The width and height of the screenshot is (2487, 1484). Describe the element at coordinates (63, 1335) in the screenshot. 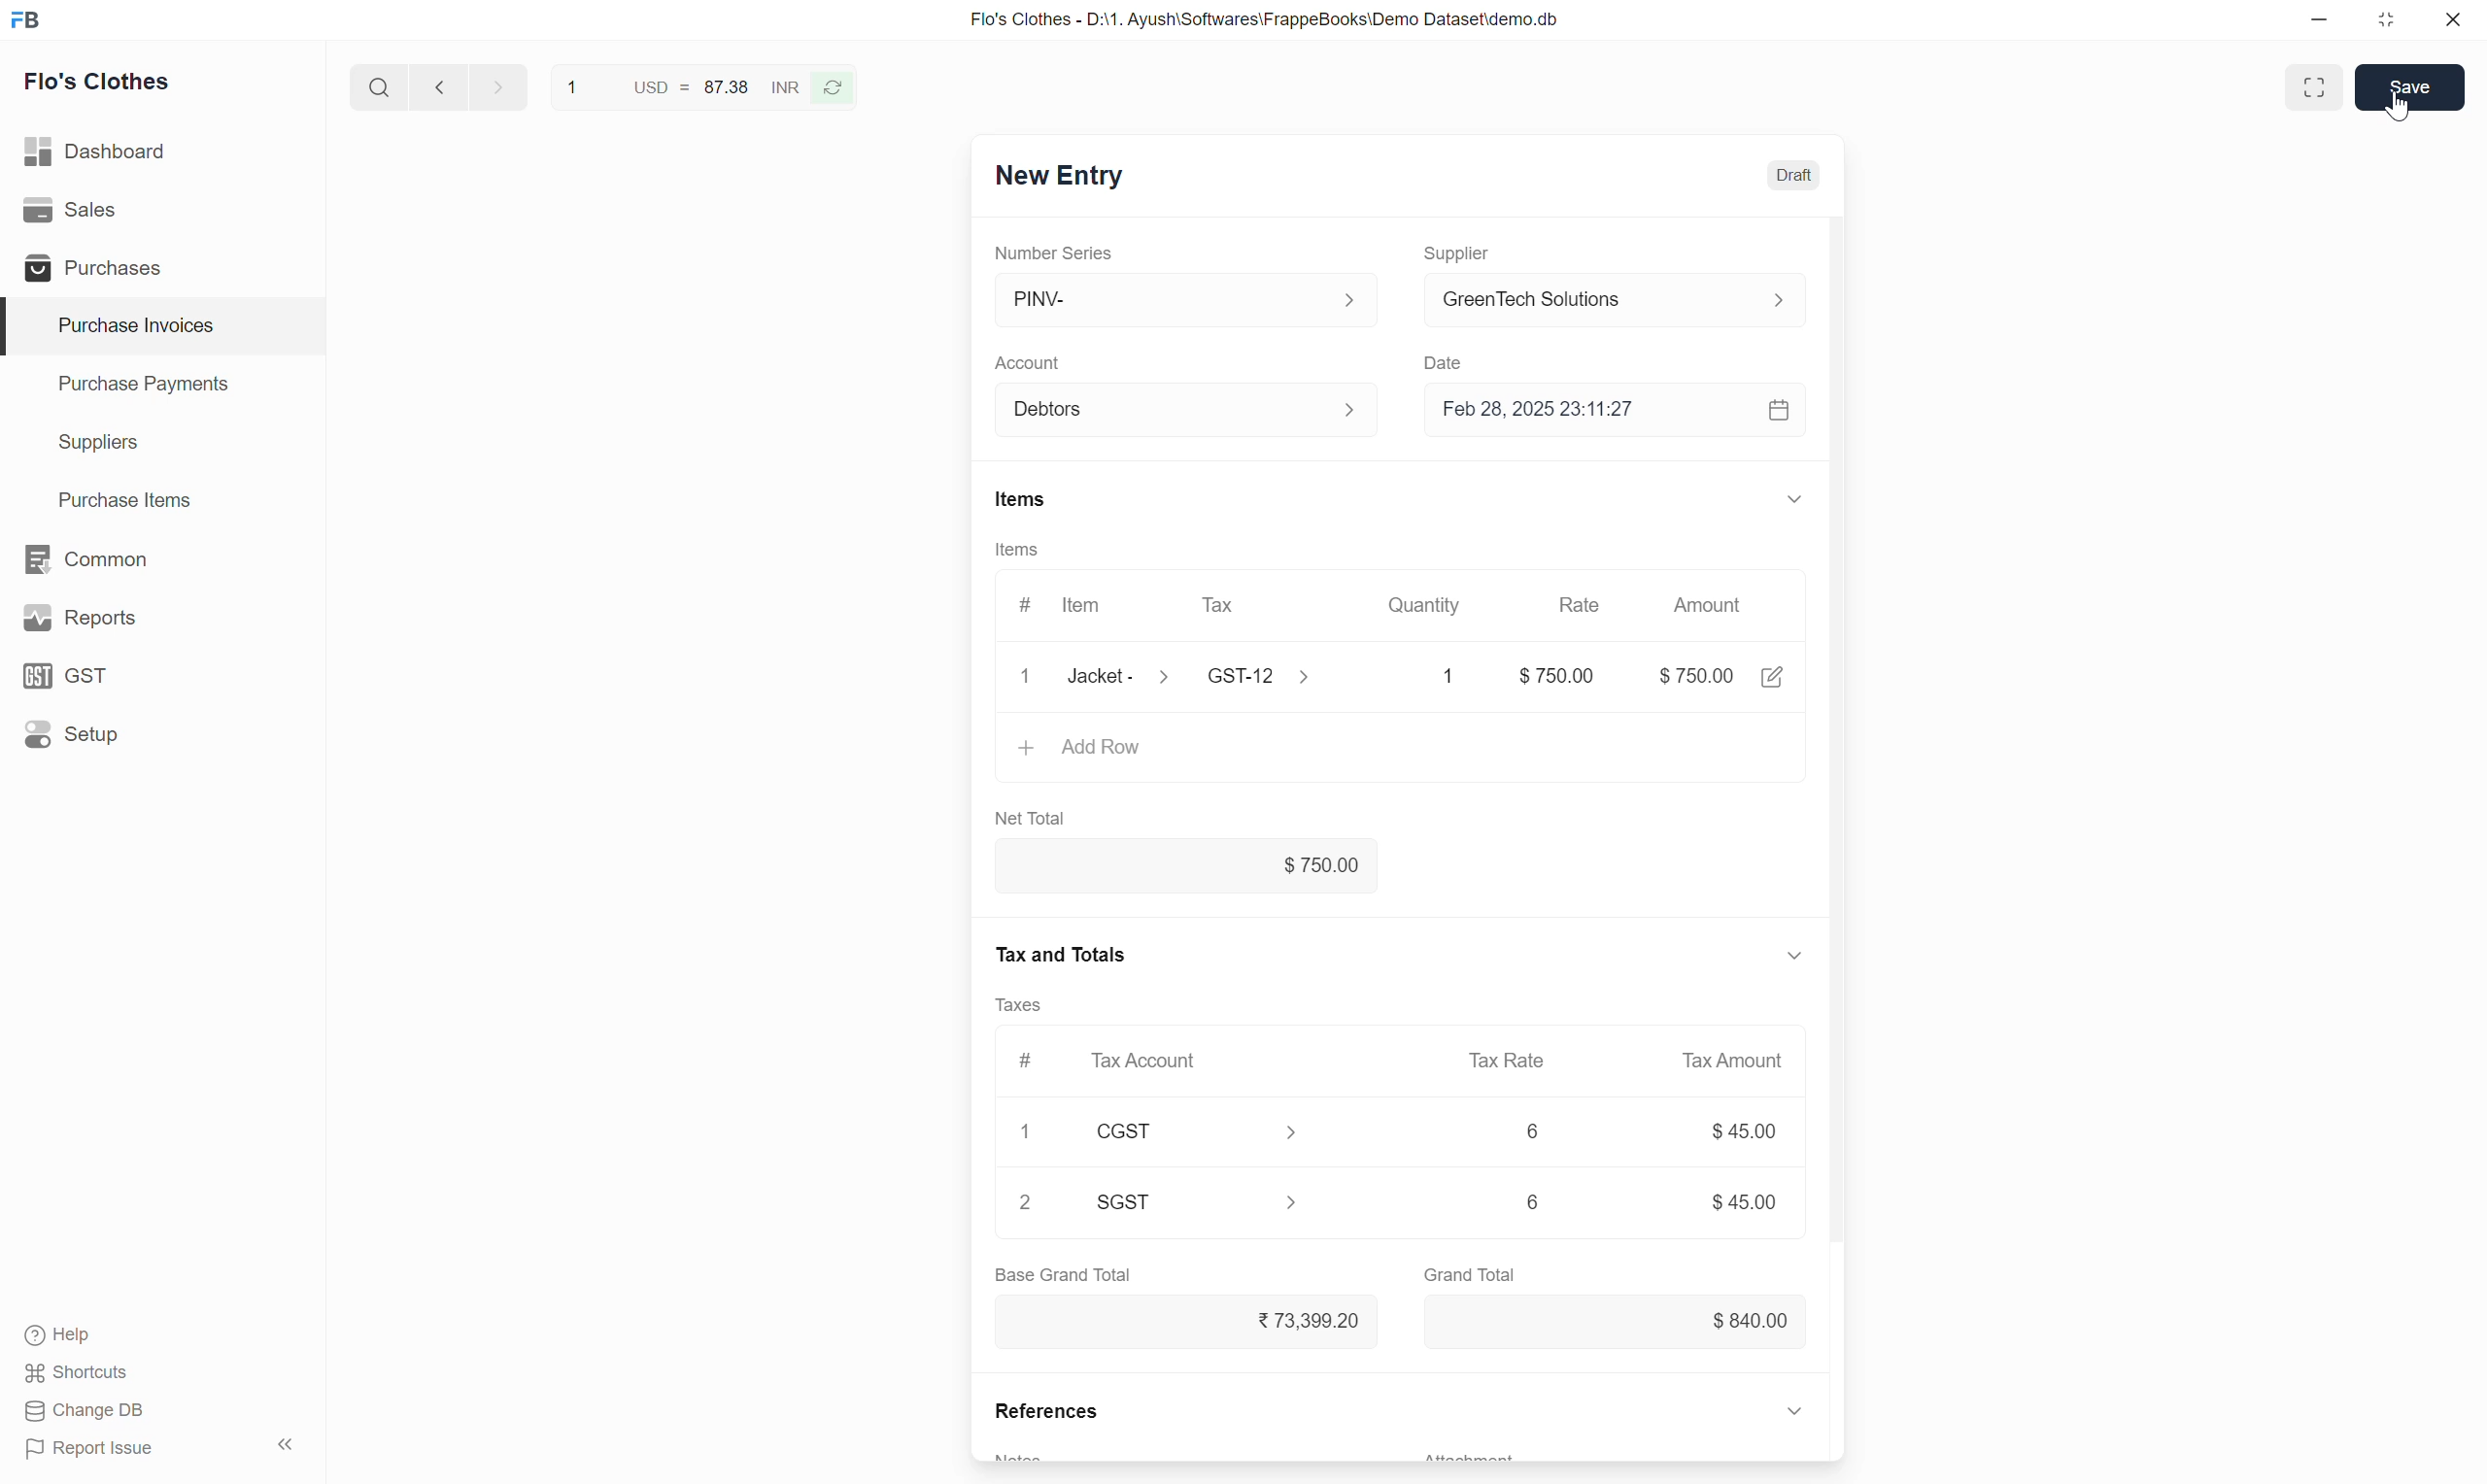

I see `Help` at that location.